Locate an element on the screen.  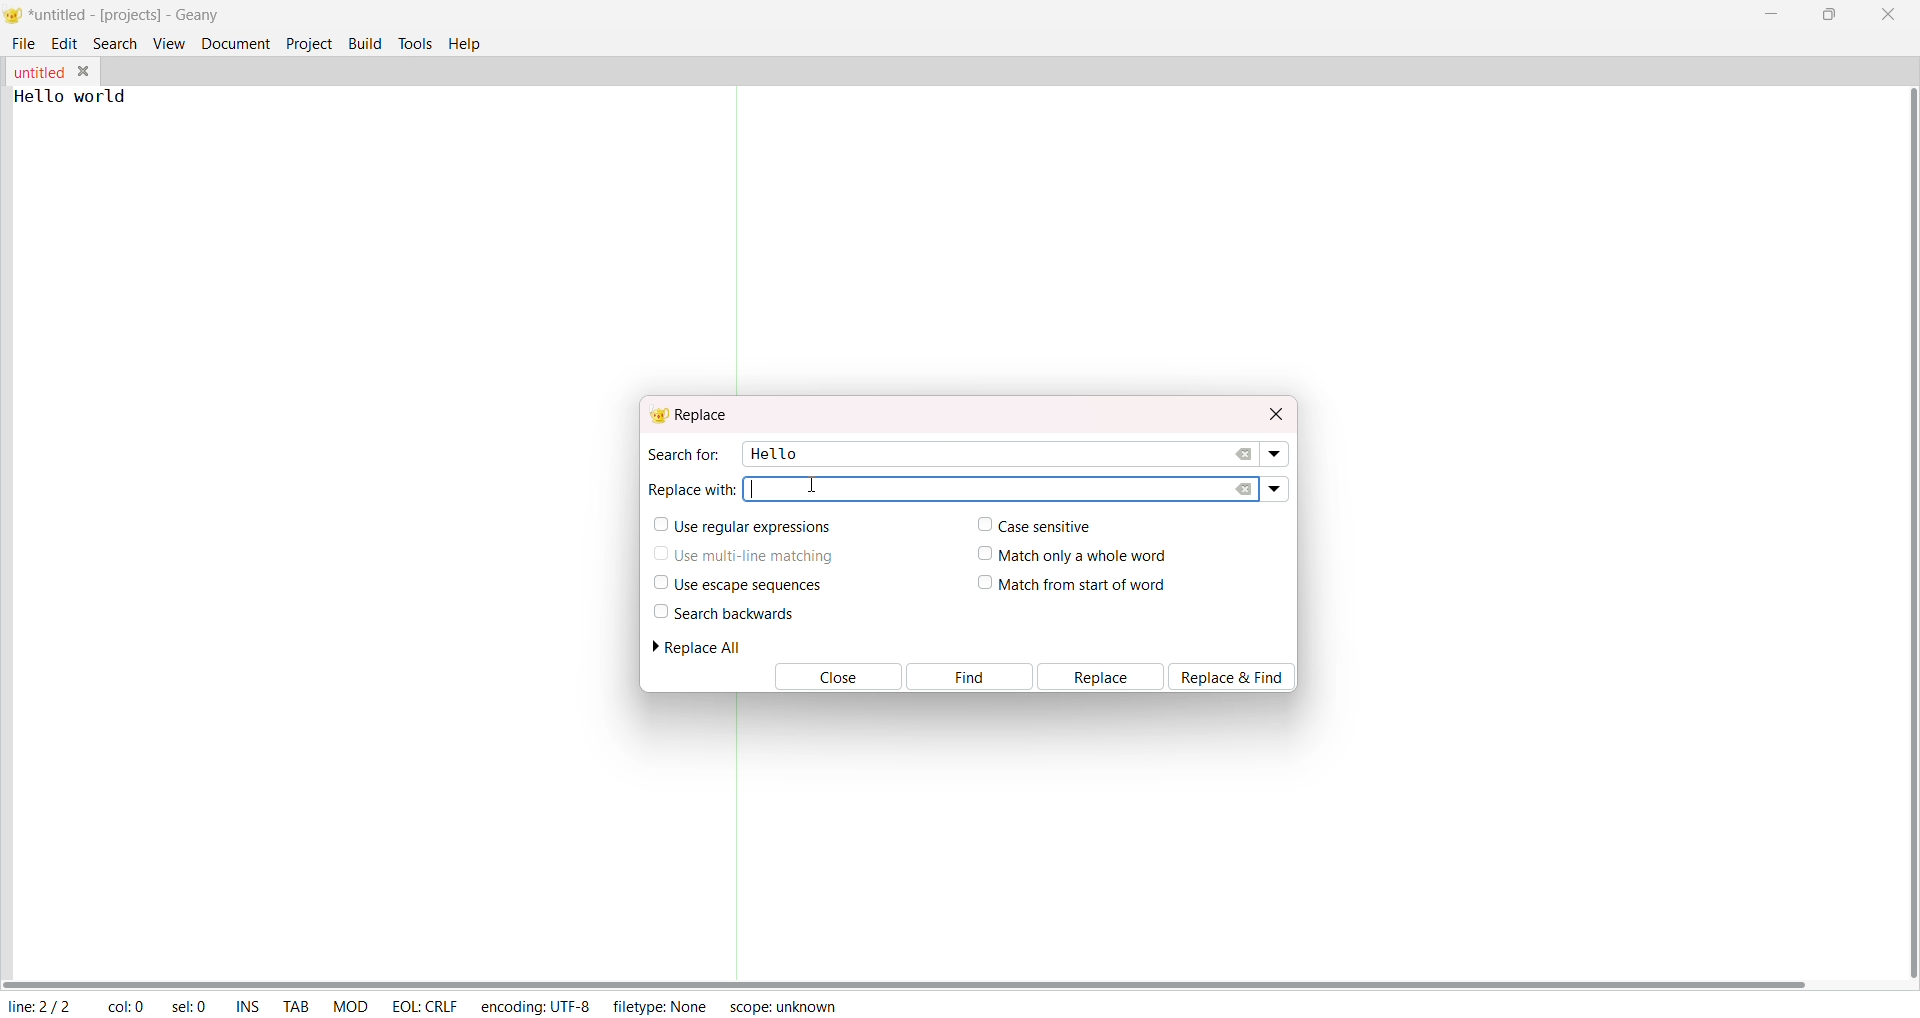
replace dropdown is located at coordinates (1274, 487).